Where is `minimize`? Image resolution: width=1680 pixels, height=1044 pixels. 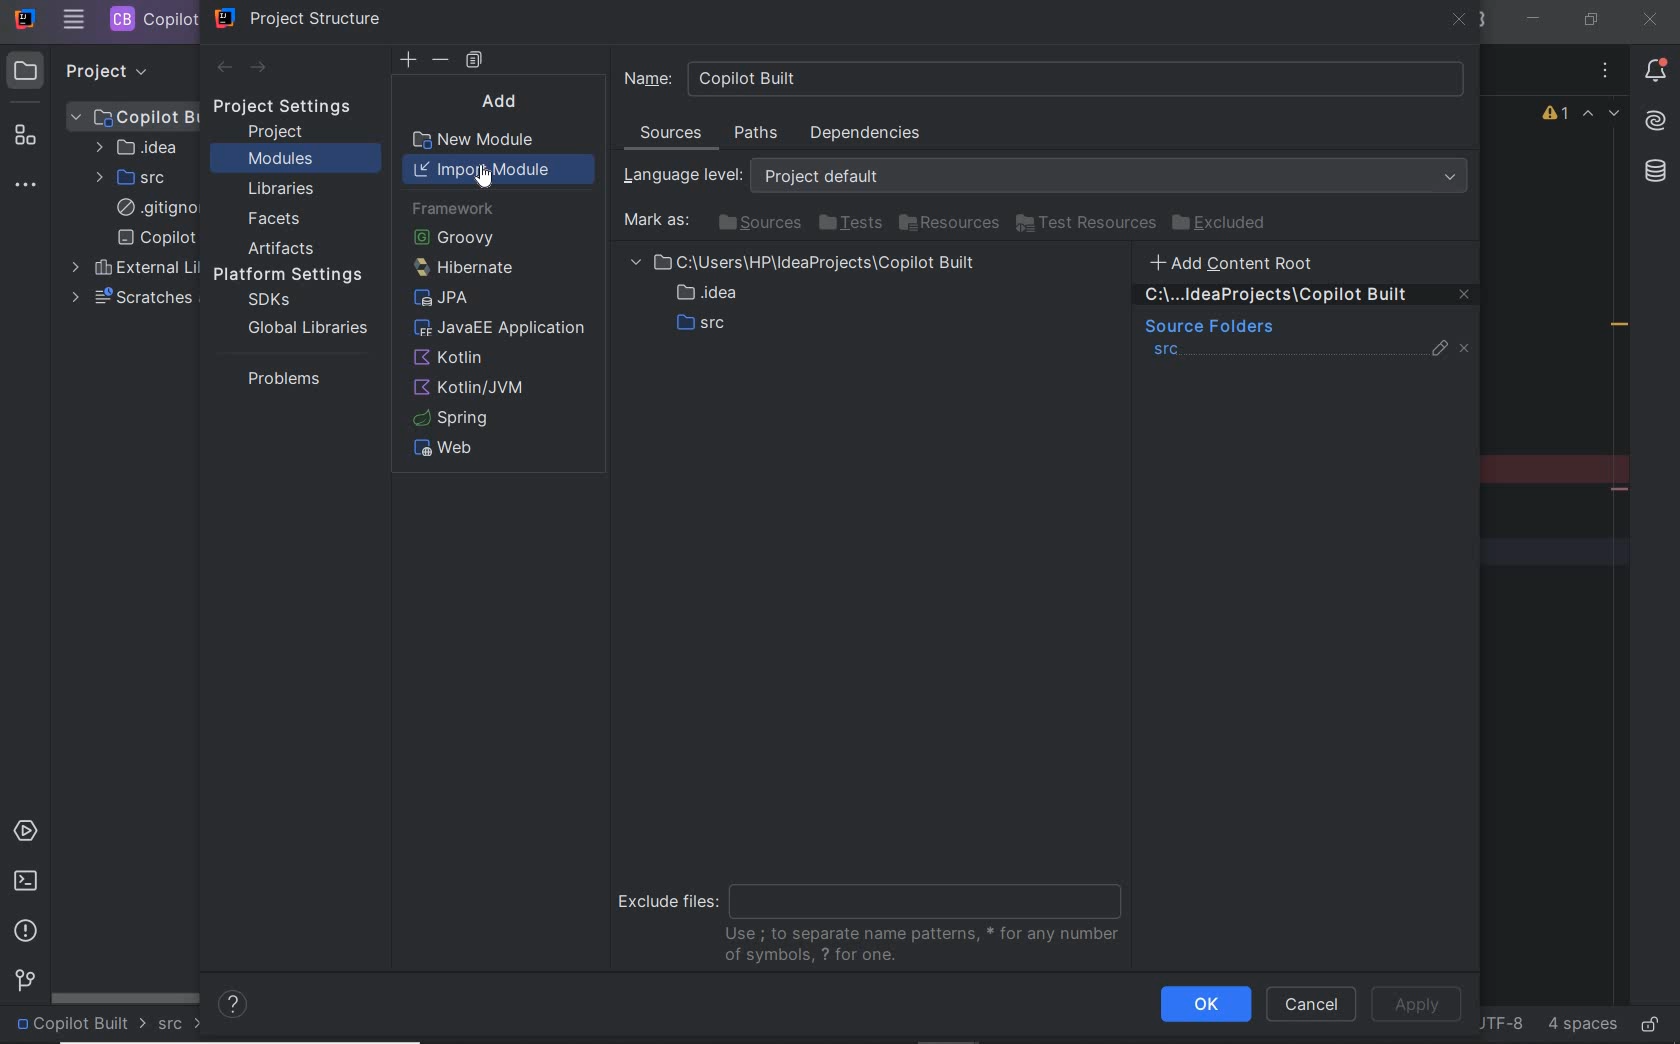
minimize is located at coordinates (1535, 19).